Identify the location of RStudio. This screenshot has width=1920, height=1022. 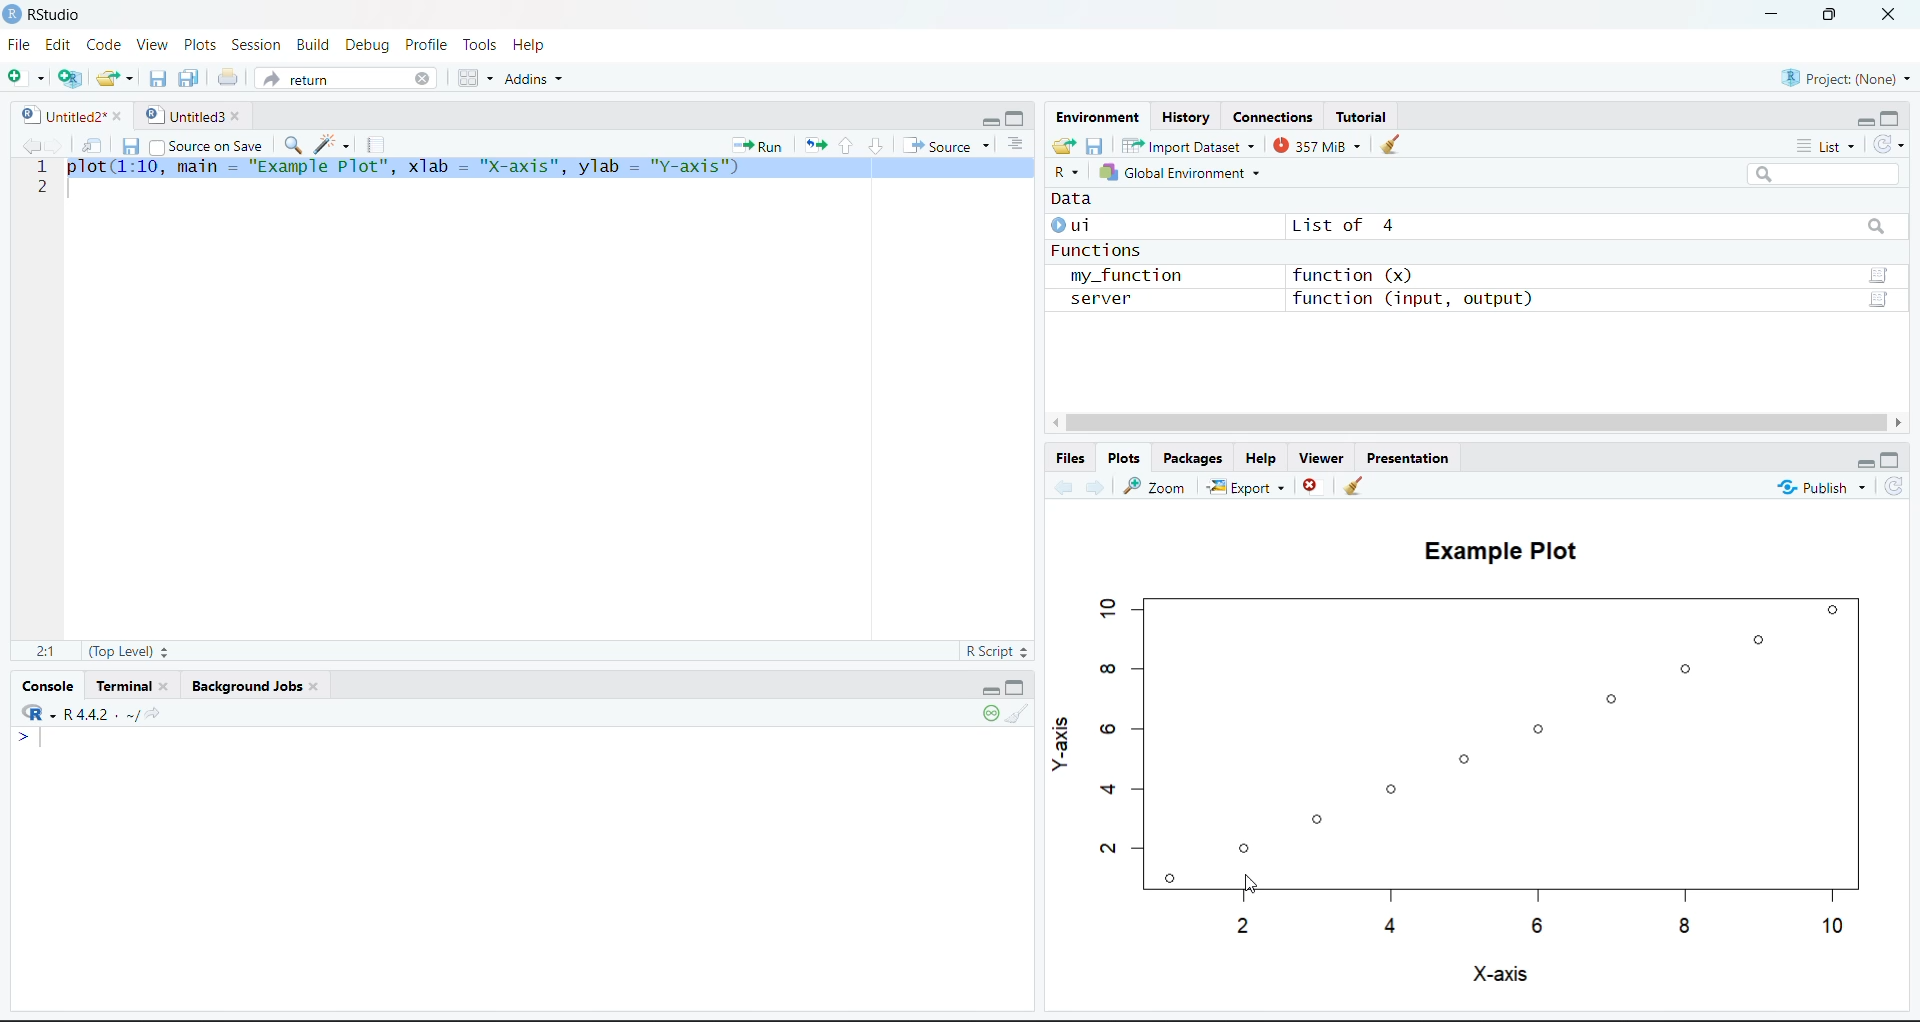
(46, 15).